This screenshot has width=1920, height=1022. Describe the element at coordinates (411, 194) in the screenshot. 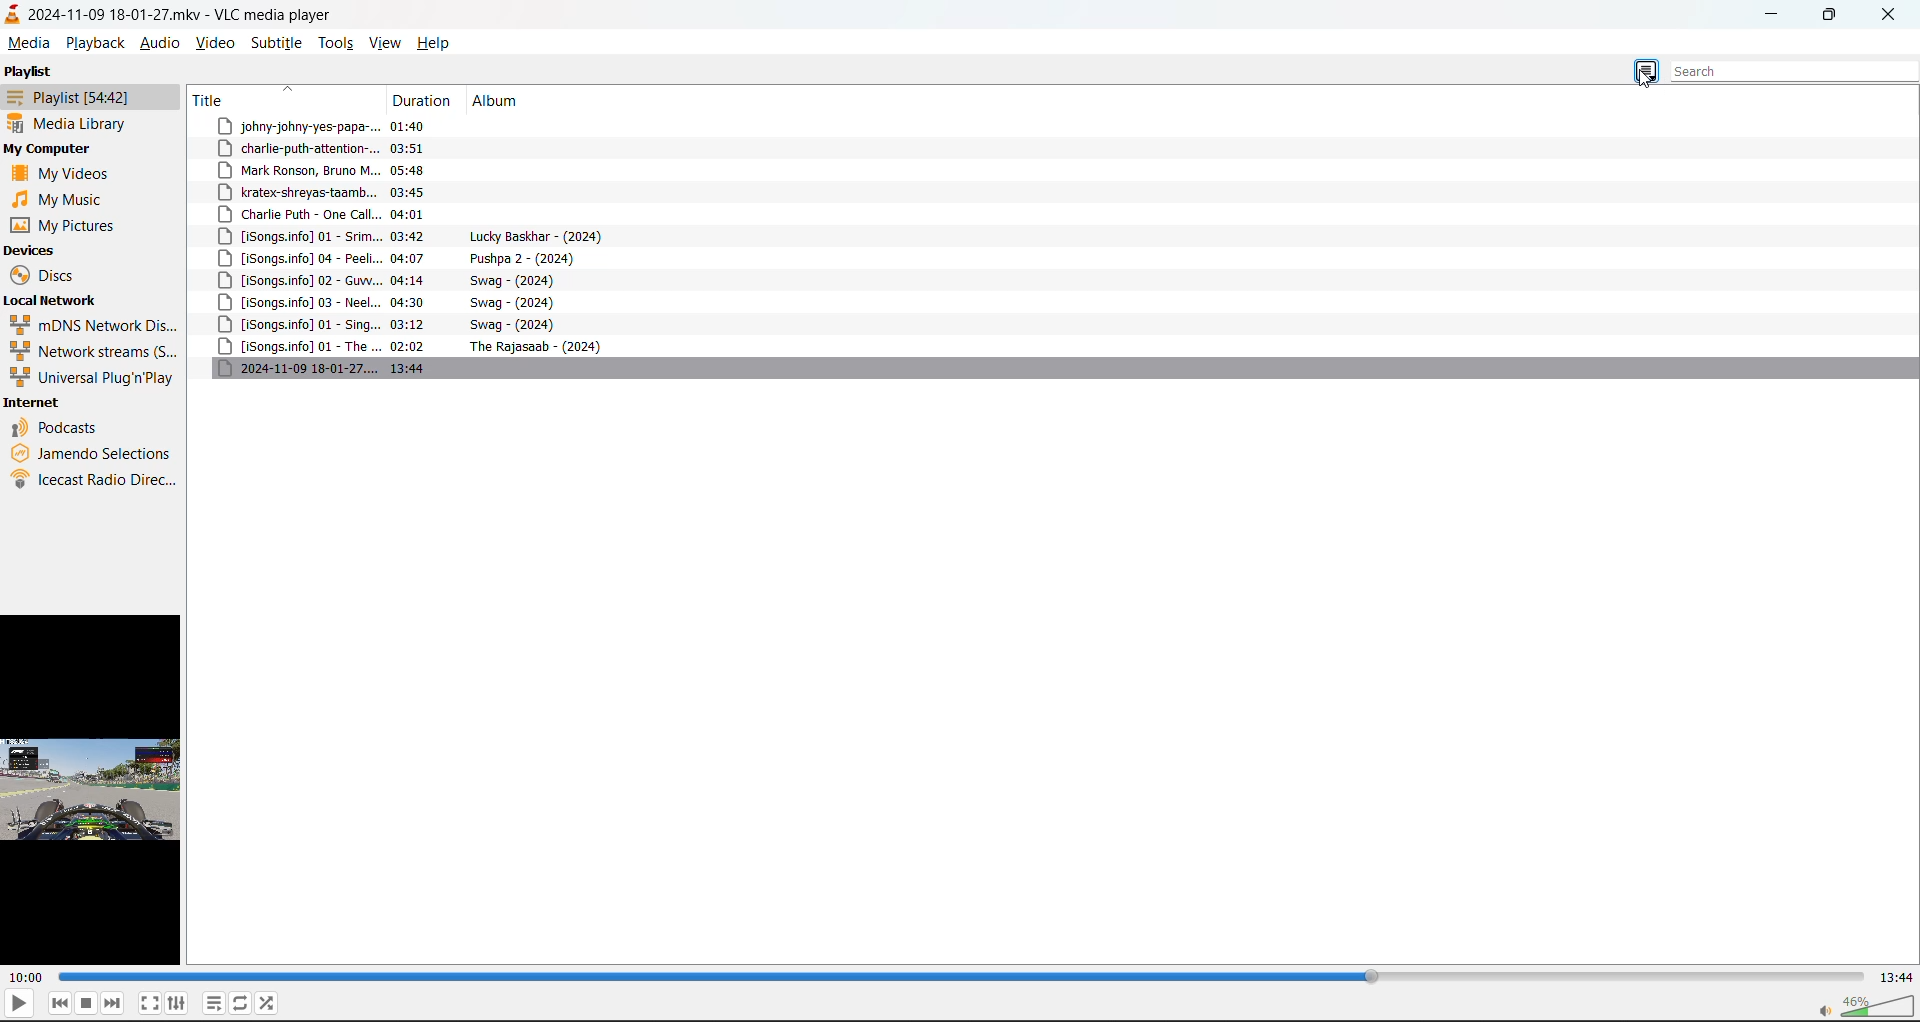

I see `track title, duration and album` at that location.